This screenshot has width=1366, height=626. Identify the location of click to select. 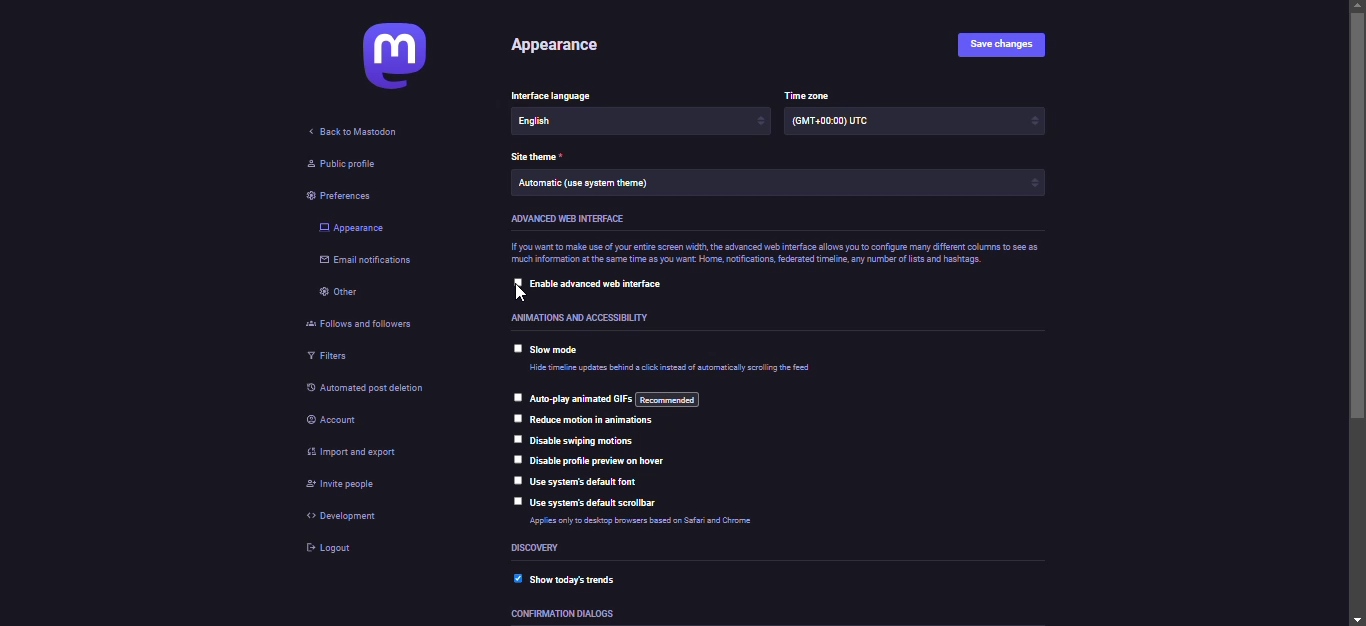
(512, 347).